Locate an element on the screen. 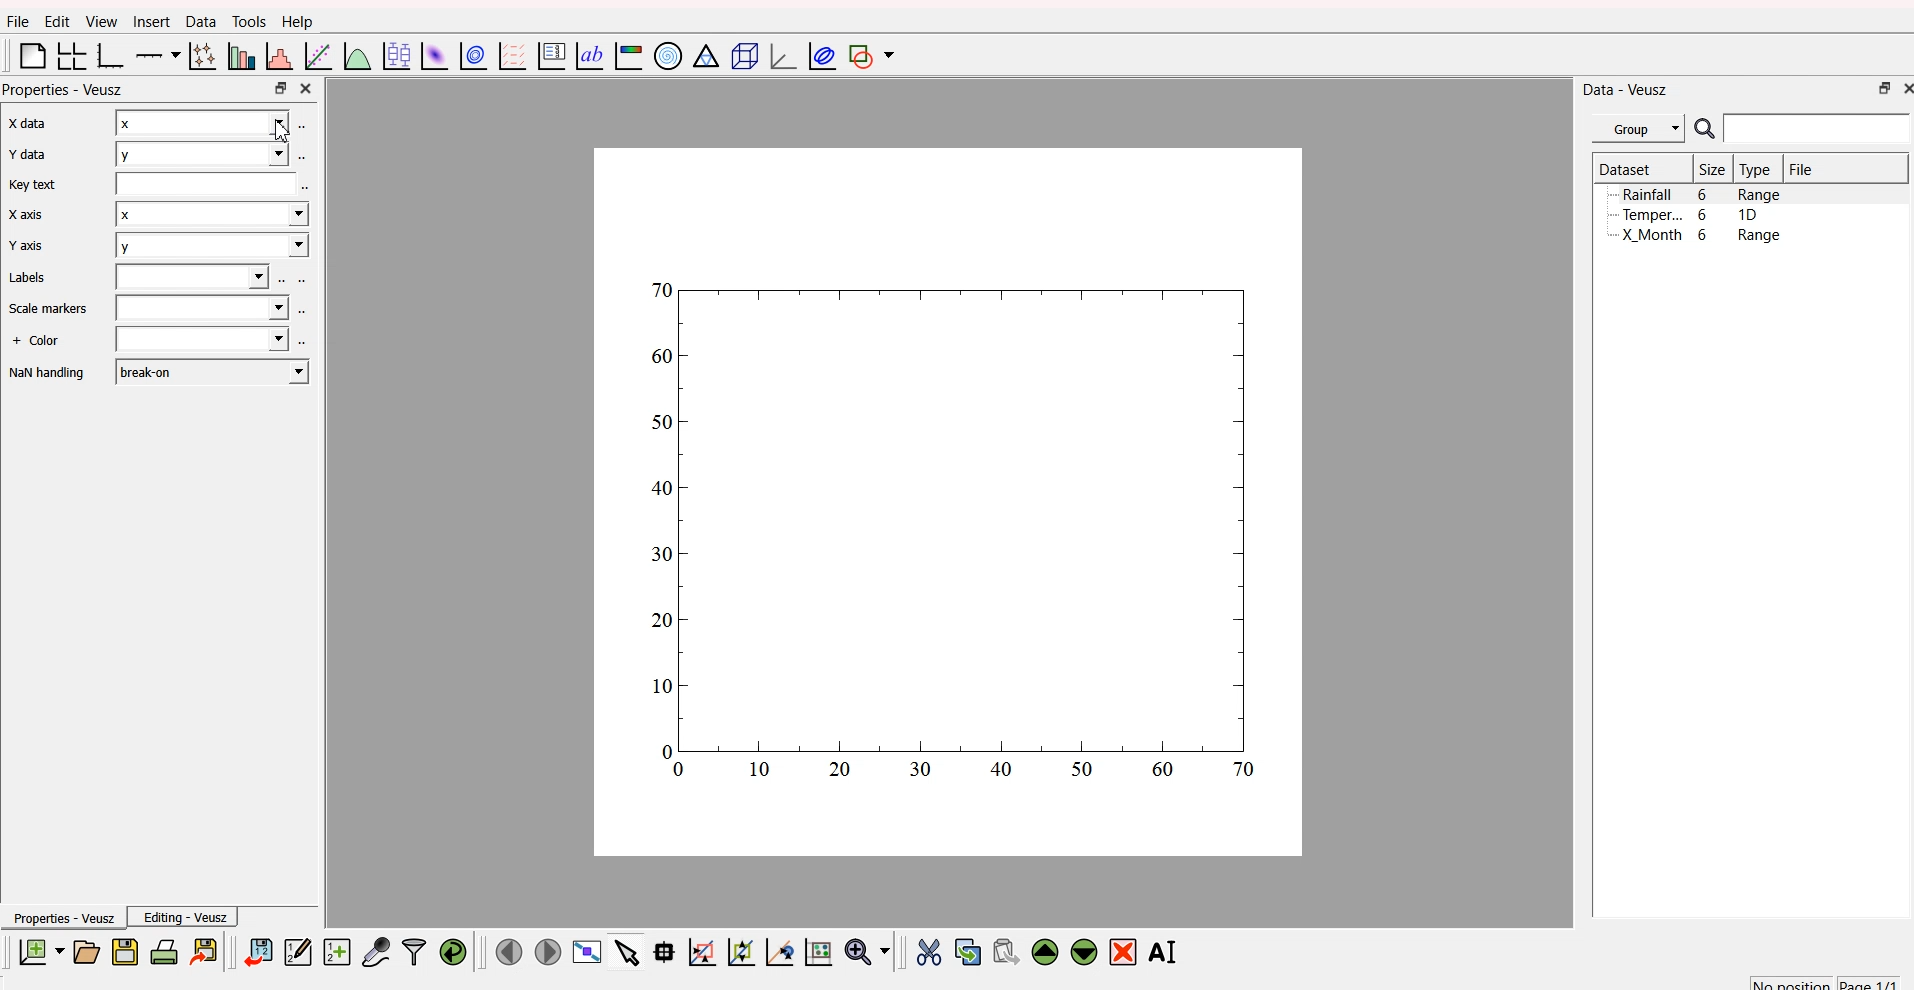  Dataset is located at coordinates (1625, 168).